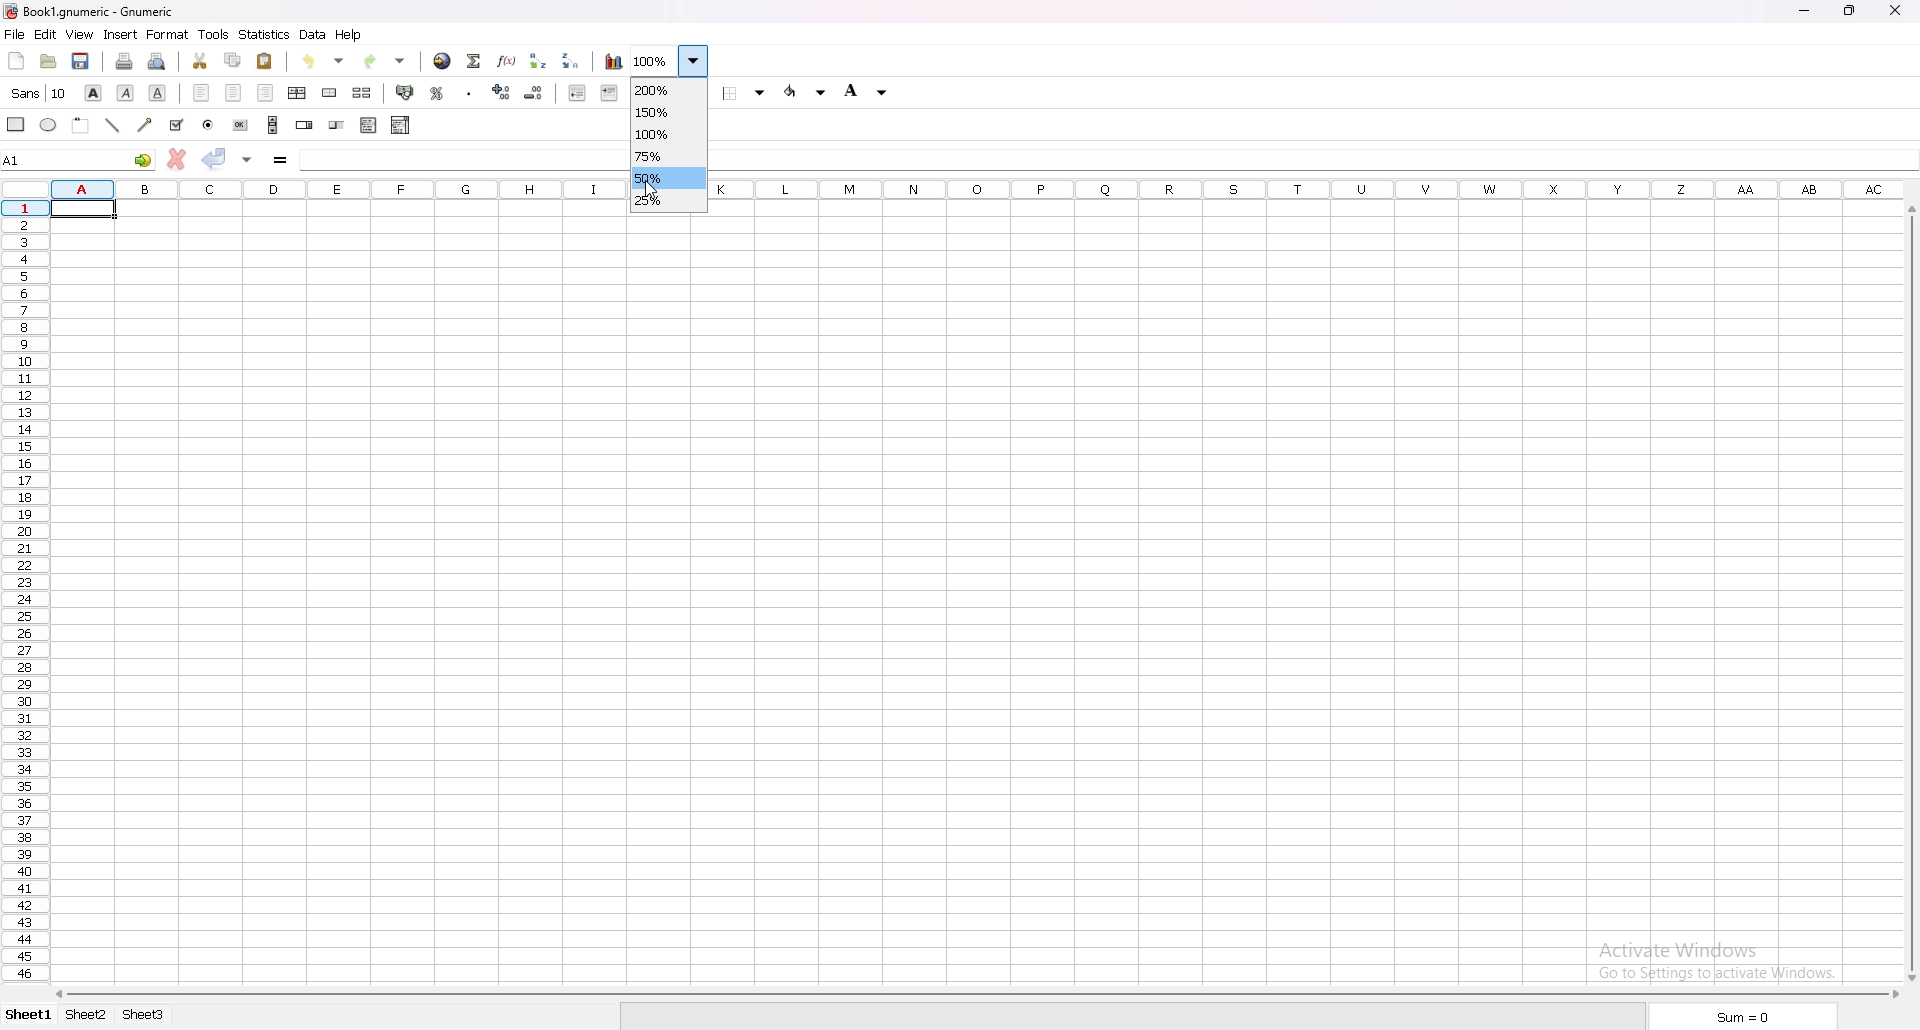 The height and width of the screenshot is (1030, 1920). I want to click on format, so click(168, 34).